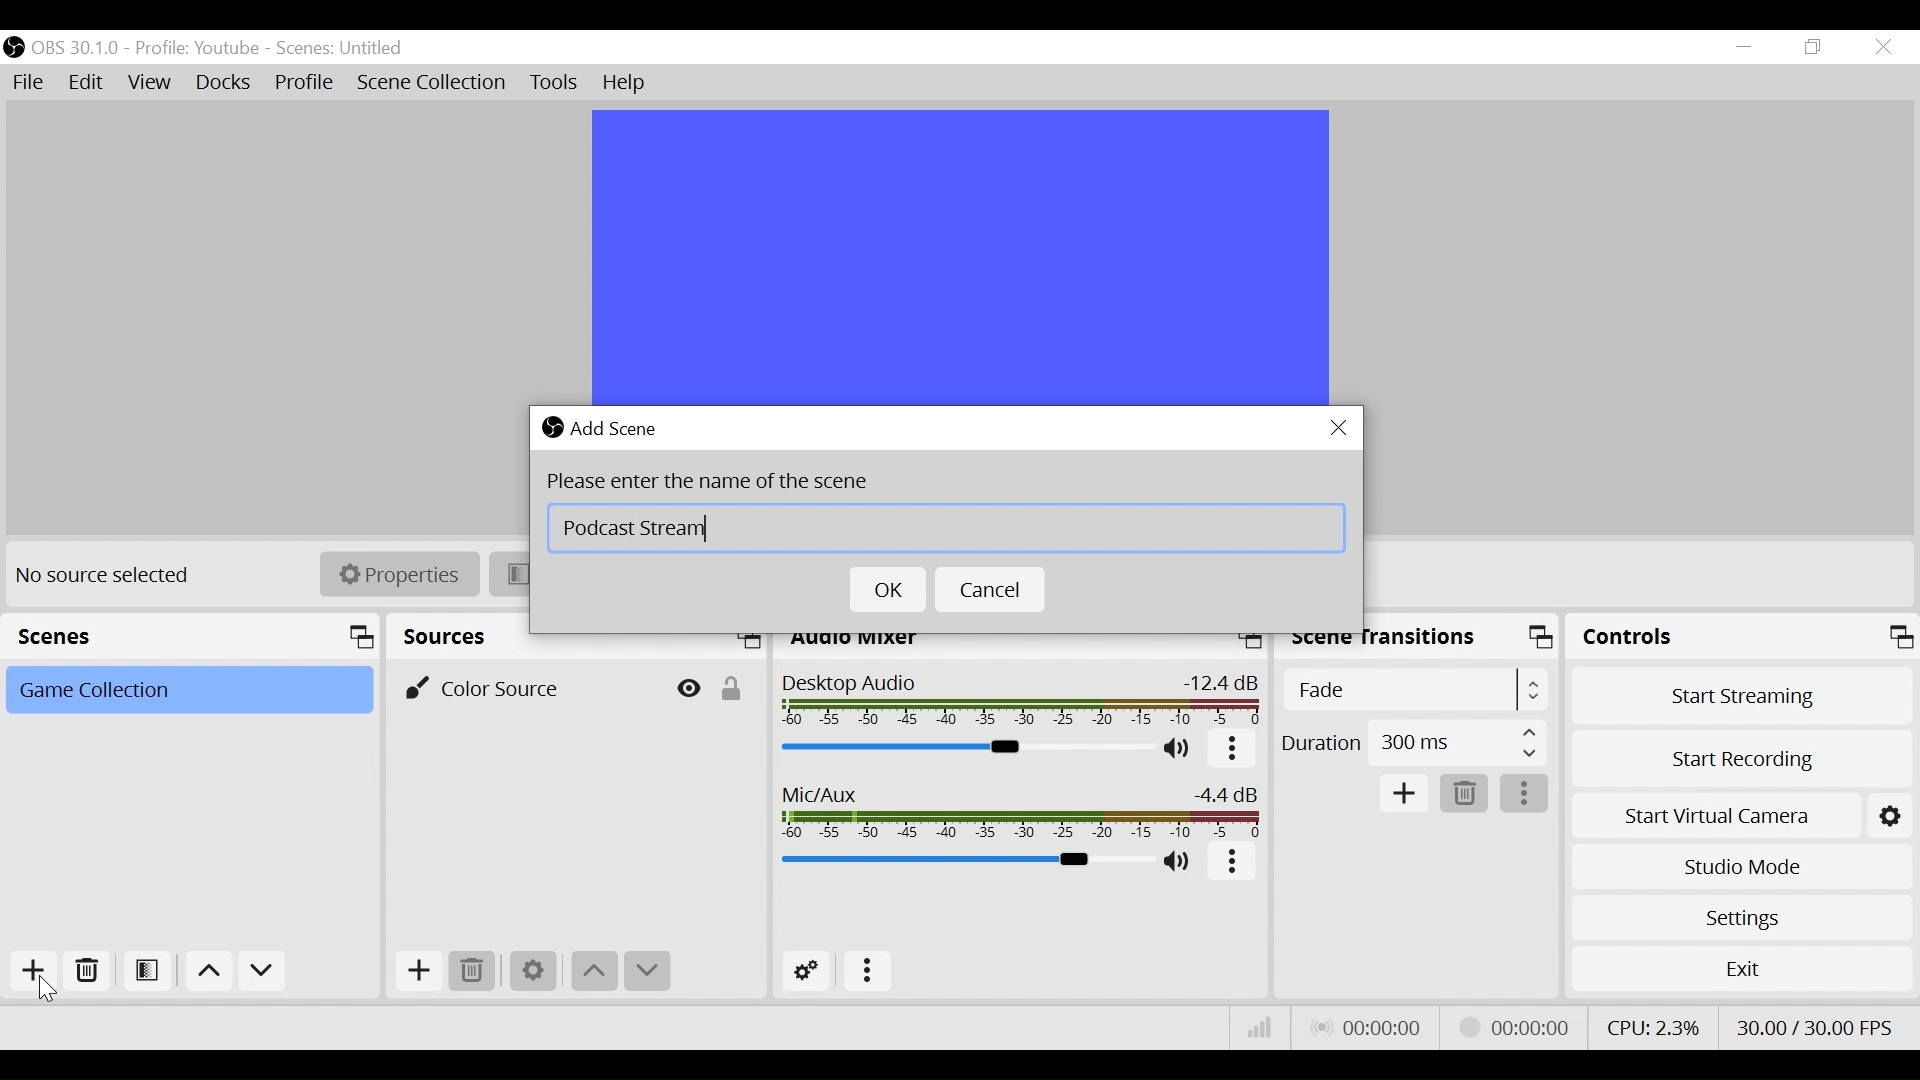  What do you see at coordinates (533, 971) in the screenshot?
I see `Settings` at bounding box center [533, 971].